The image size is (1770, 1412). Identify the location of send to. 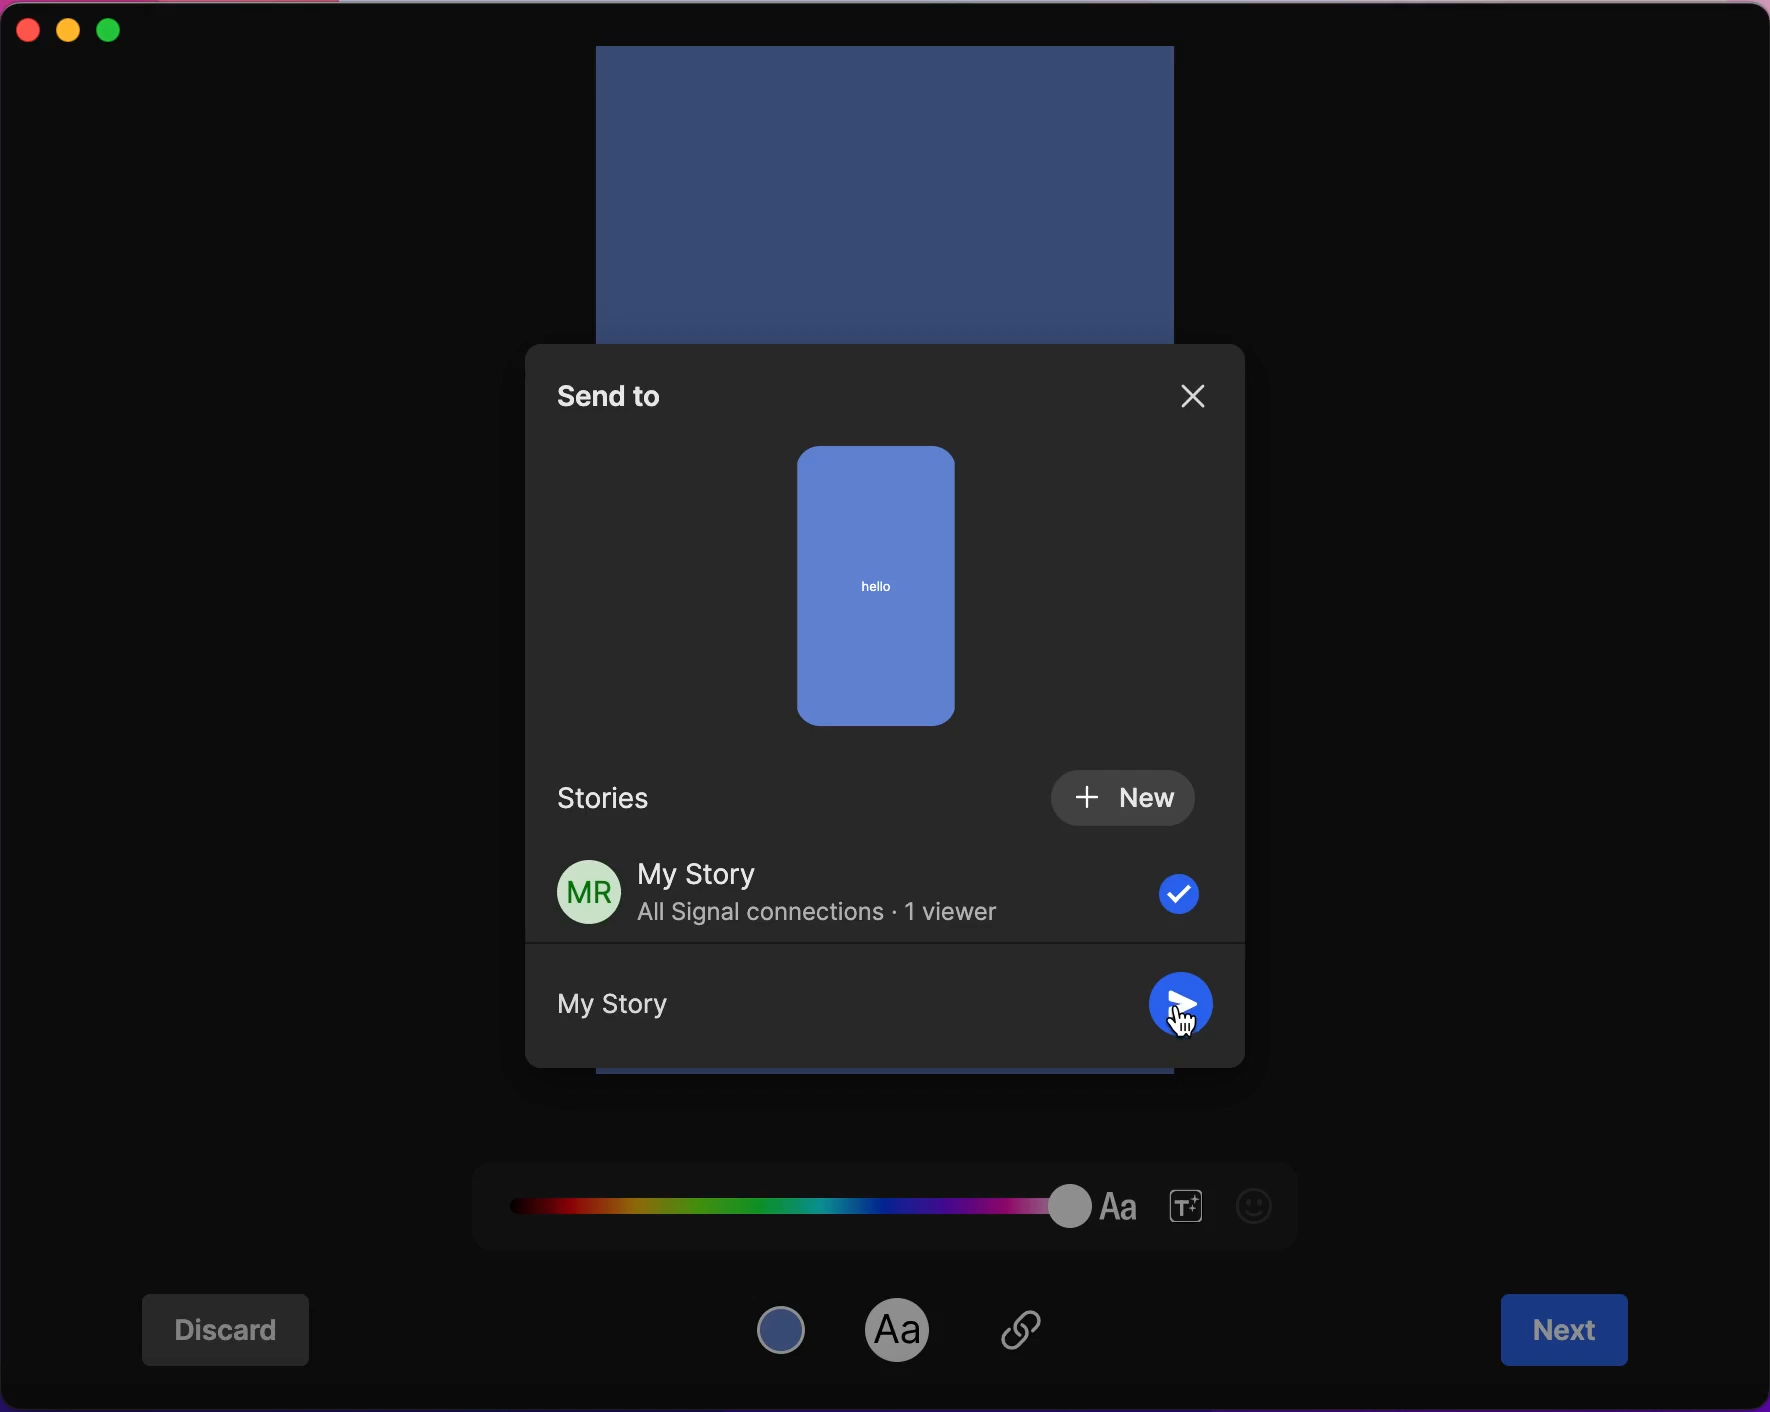
(635, 395).